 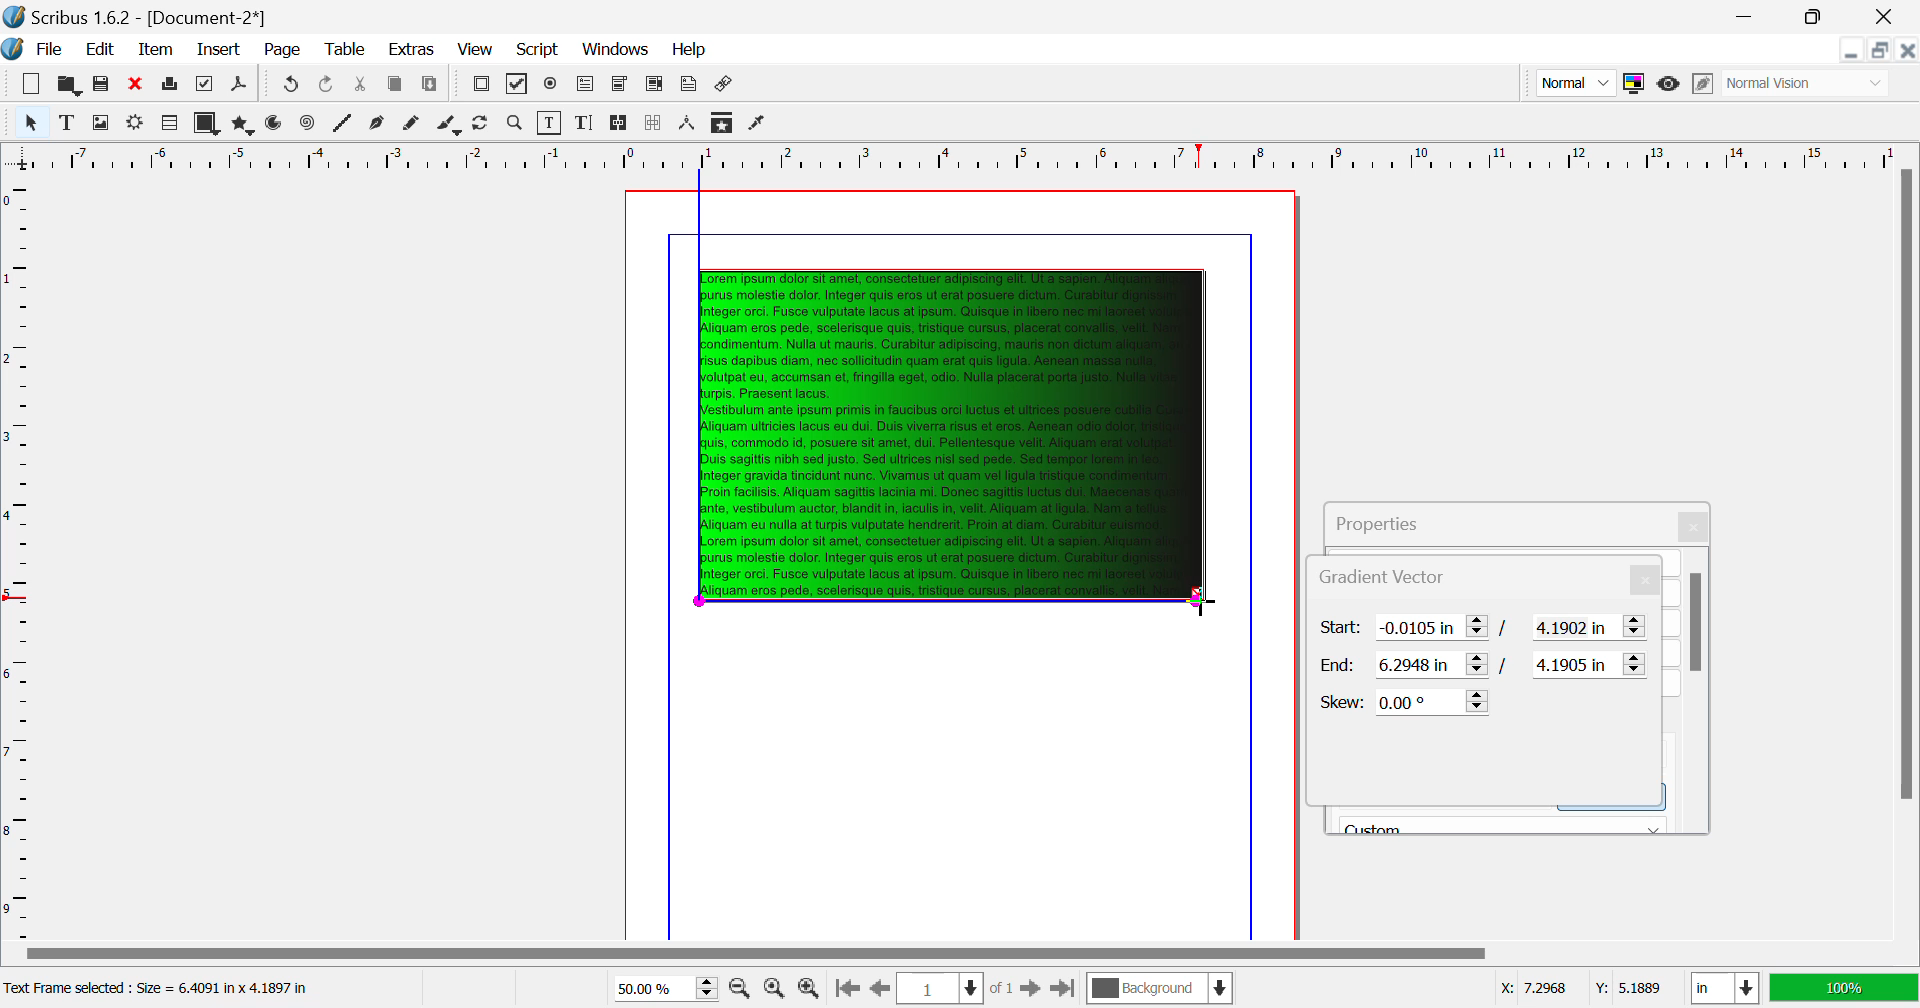 What do you see at coordinates (1504, 822) in the screenshot?
I see `Black` at bounding box center [1504, 822].